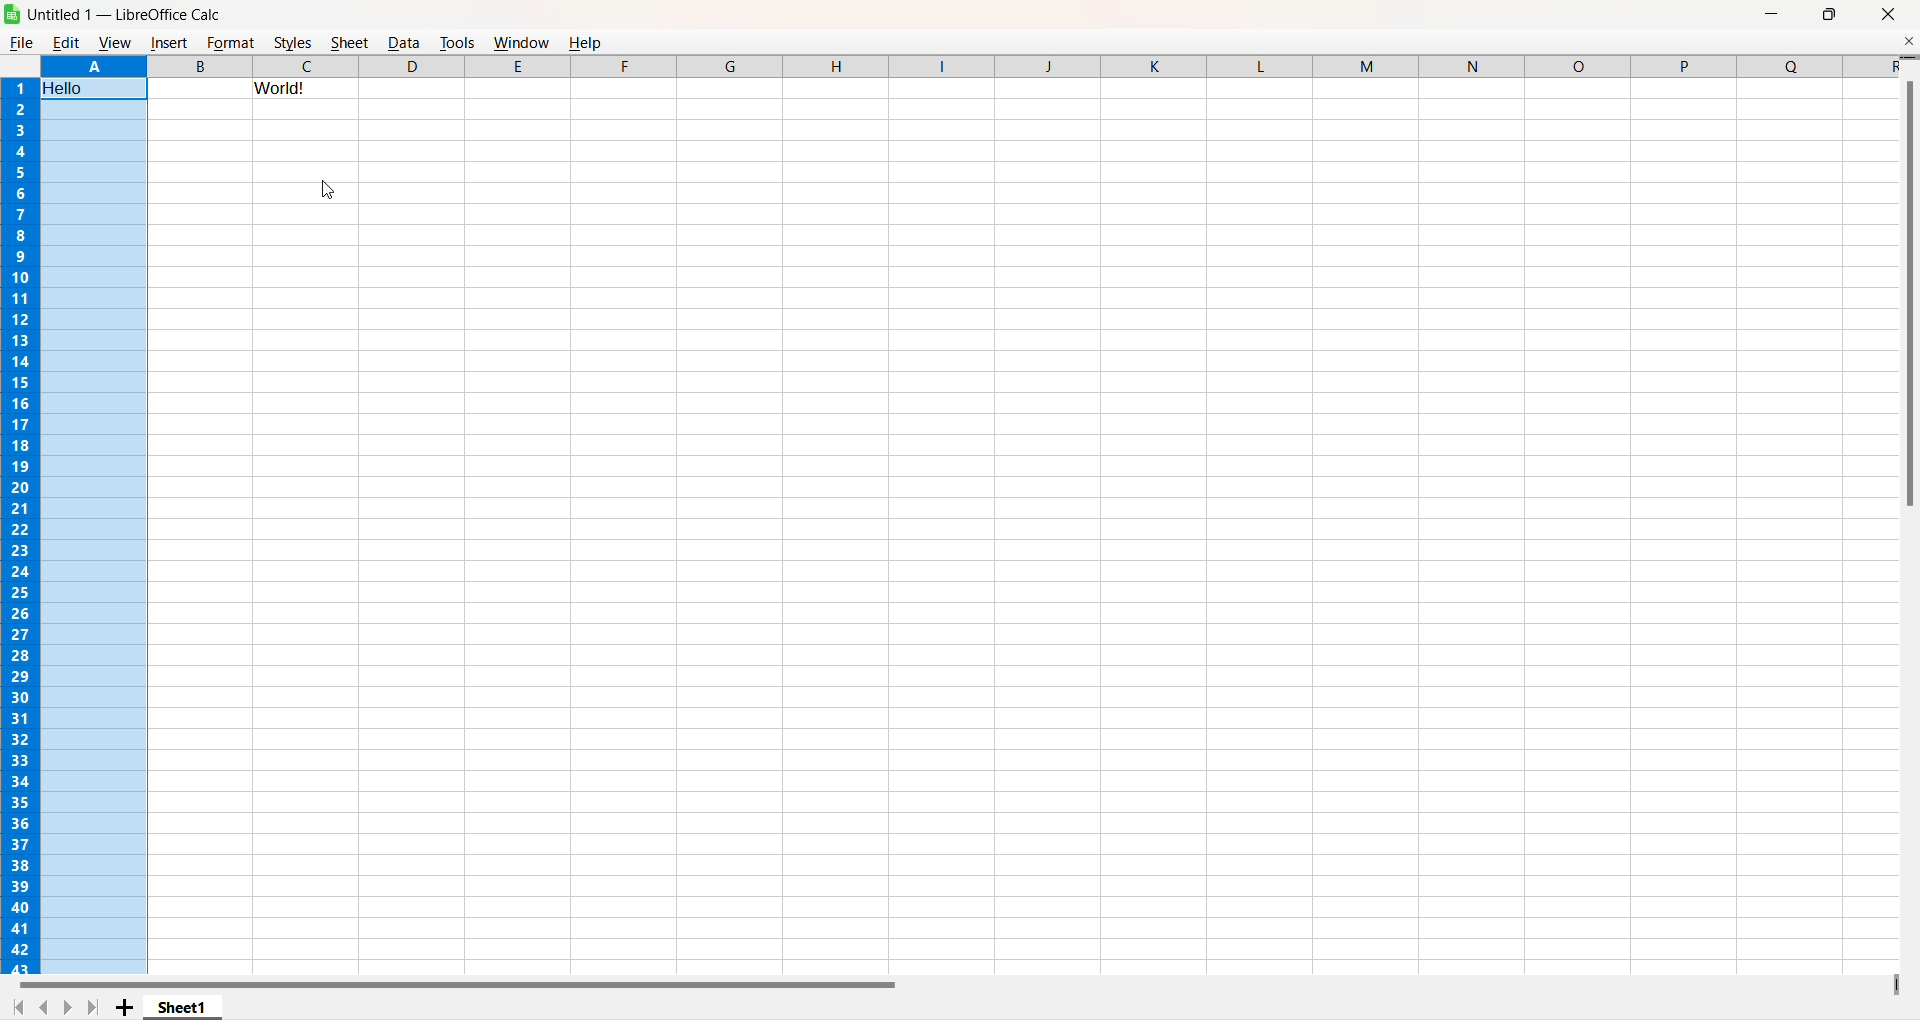  Describe the element at coordinates (1907, 285) in the screenshot. I see `Vertical Scroll bar` at that location.